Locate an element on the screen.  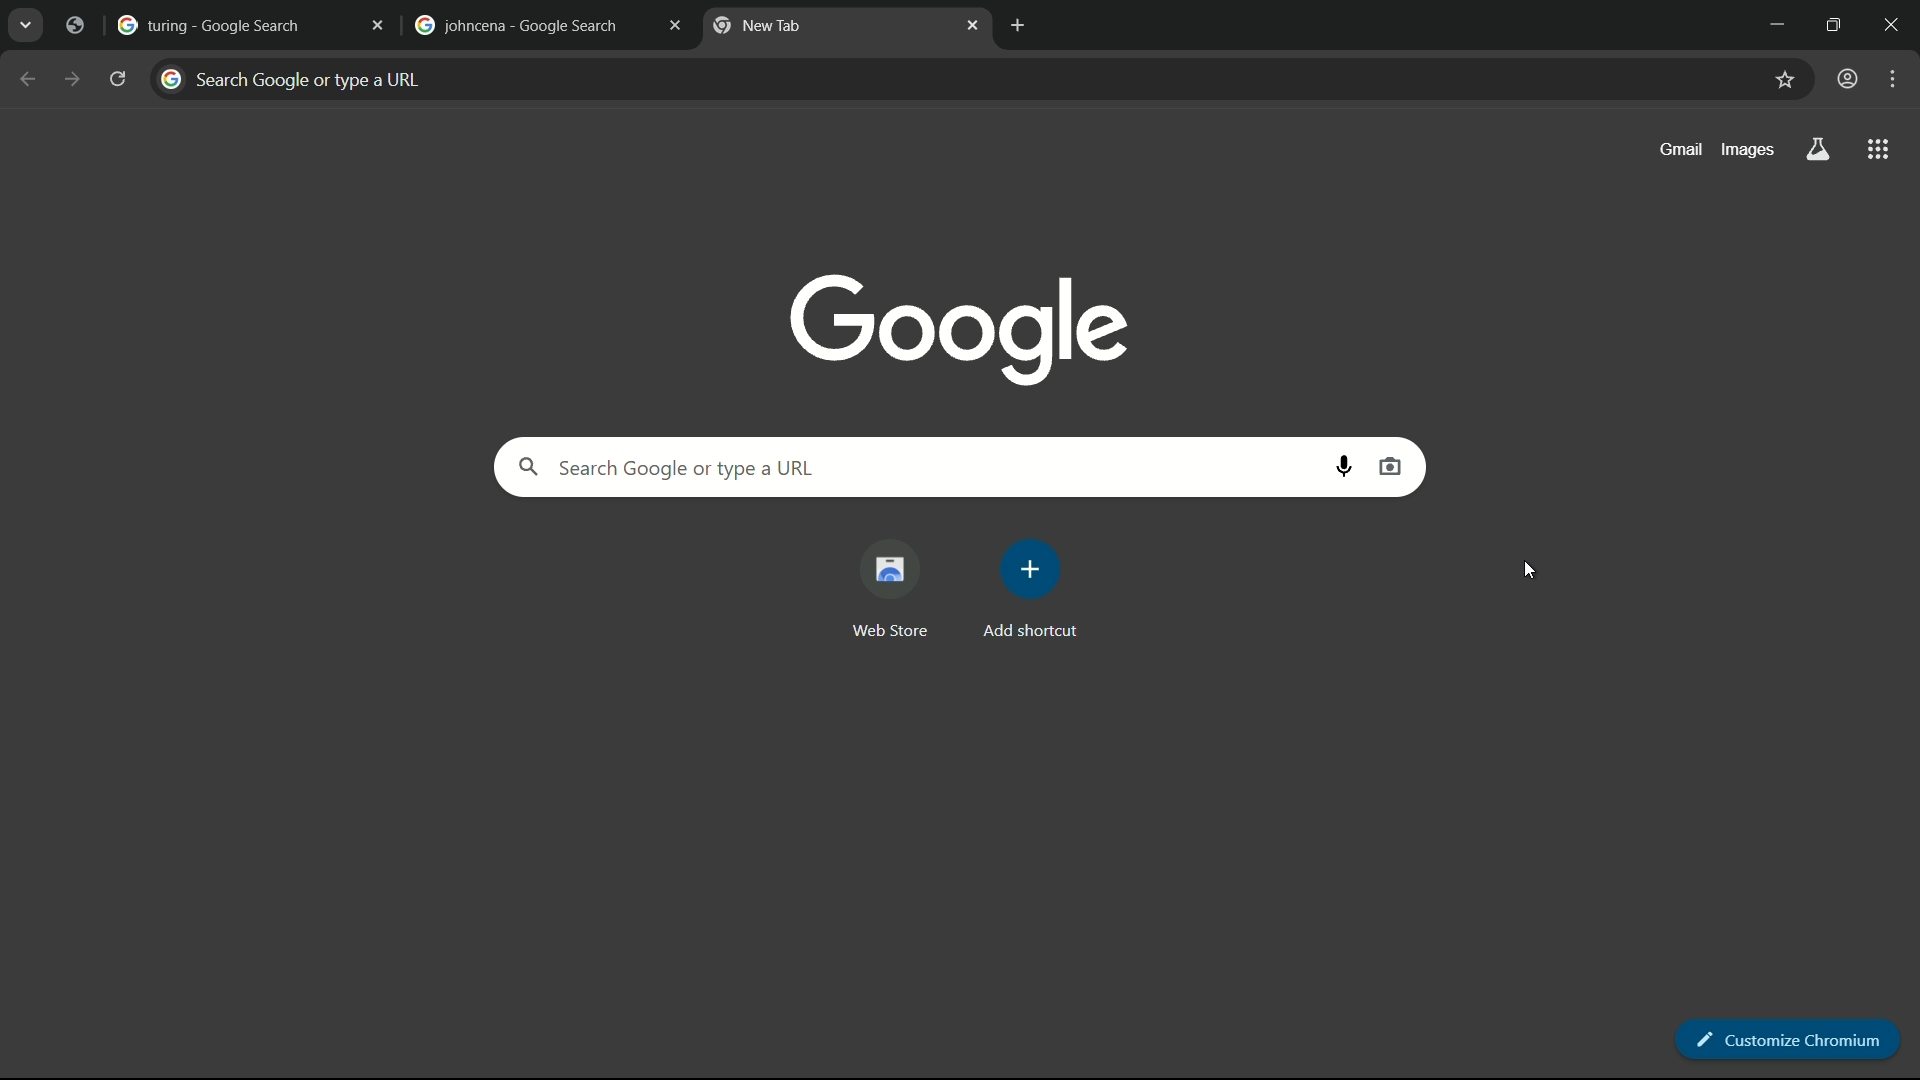
google is located at coordinates (962, 328).